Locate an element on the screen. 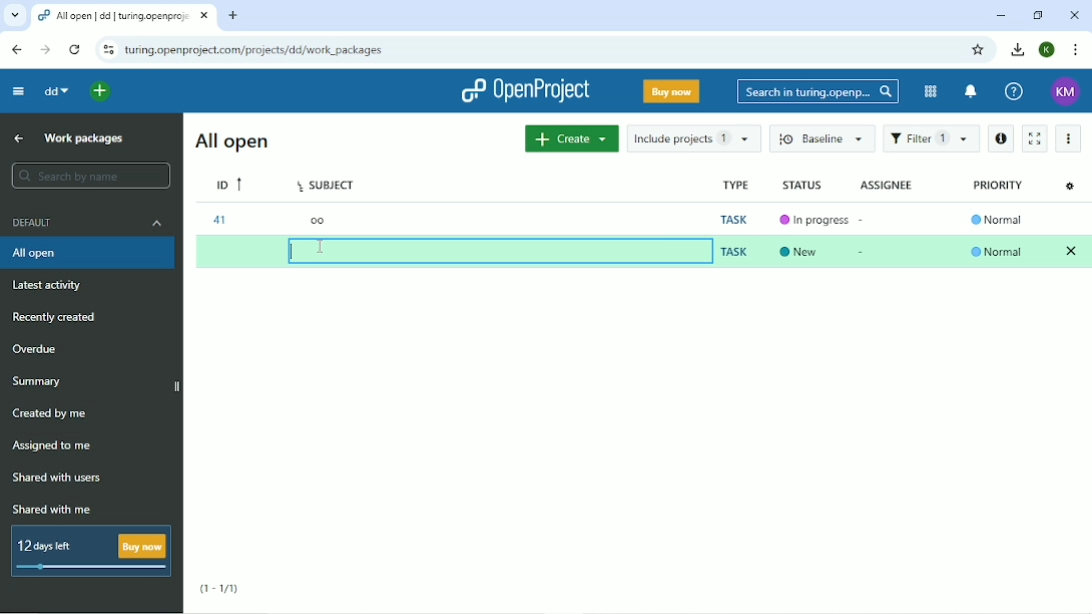  New is located at coordinates (799, 250).